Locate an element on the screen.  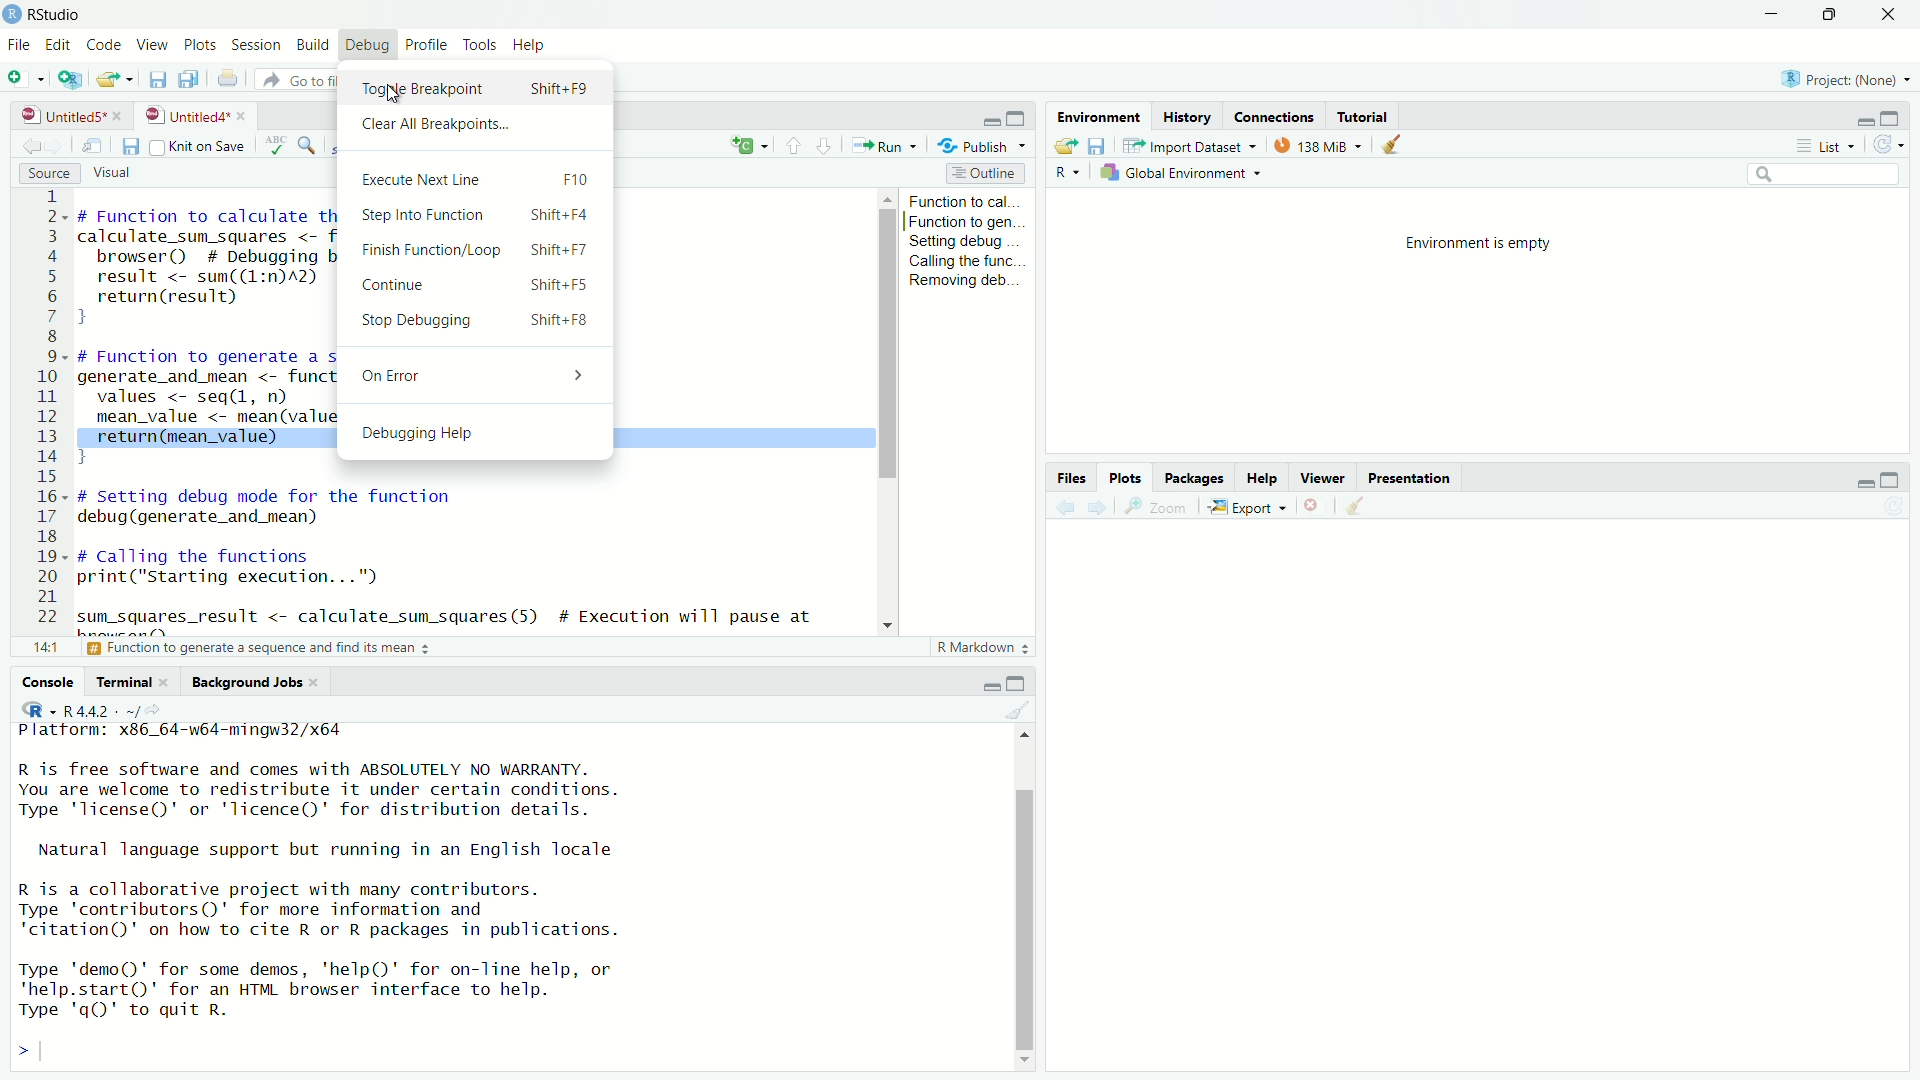
tutorial is located at coordinates (1366, 114).